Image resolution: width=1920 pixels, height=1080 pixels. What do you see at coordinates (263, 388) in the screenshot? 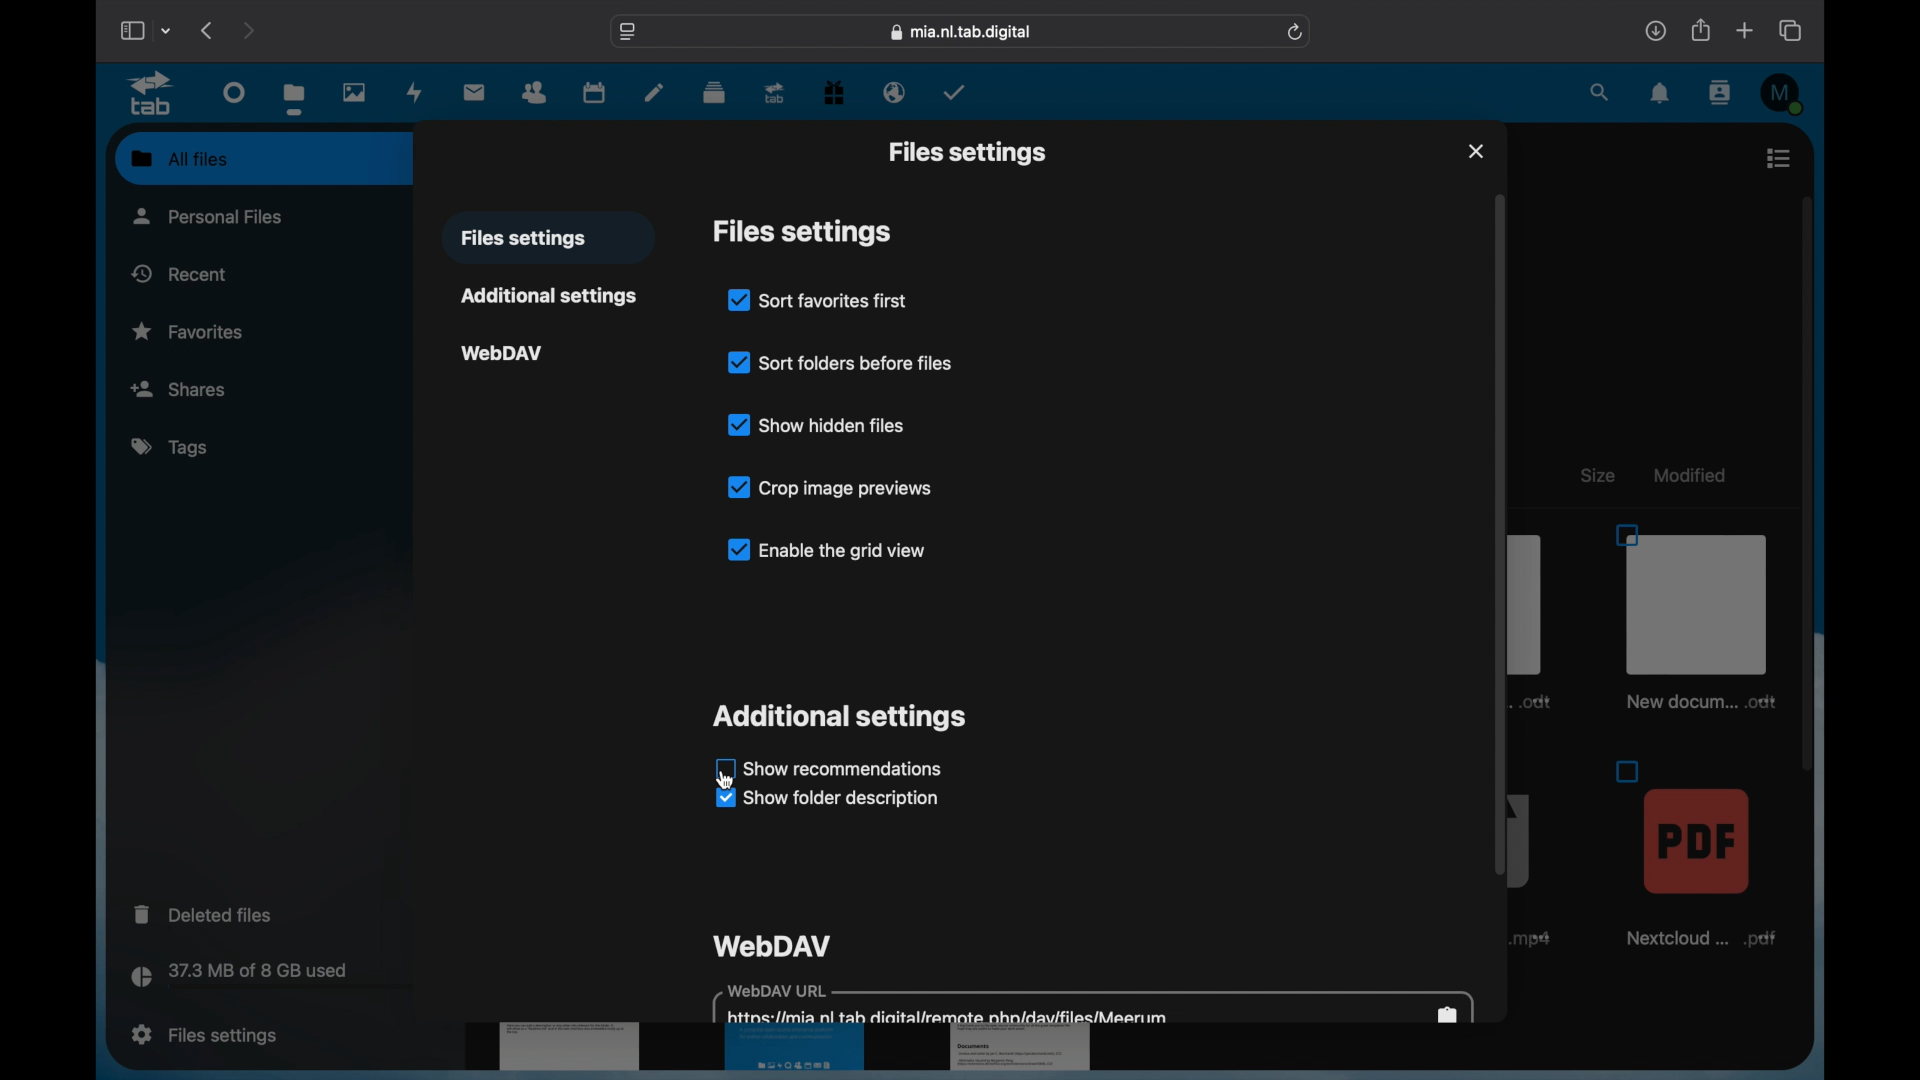
I see `shares` at bounding box center [263, 388].